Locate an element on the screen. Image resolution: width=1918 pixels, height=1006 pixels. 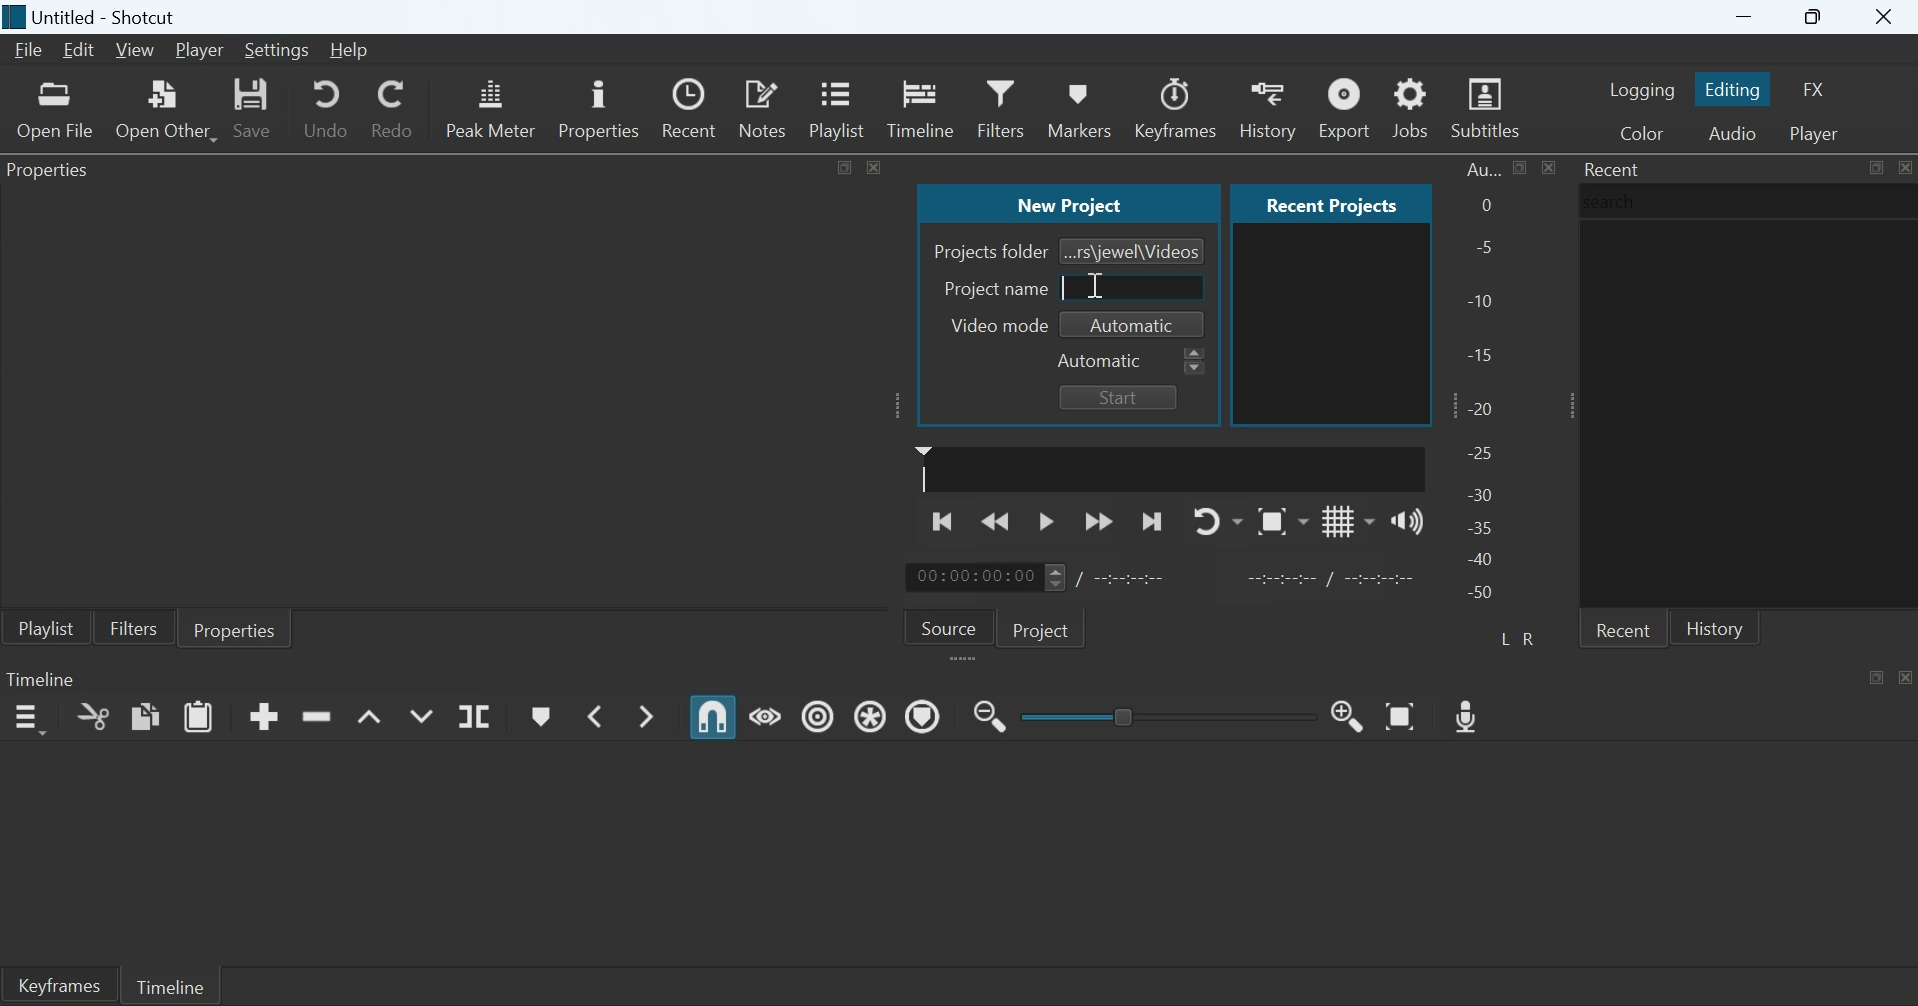
Toggle player looping is located at coordinates (1218, 521).